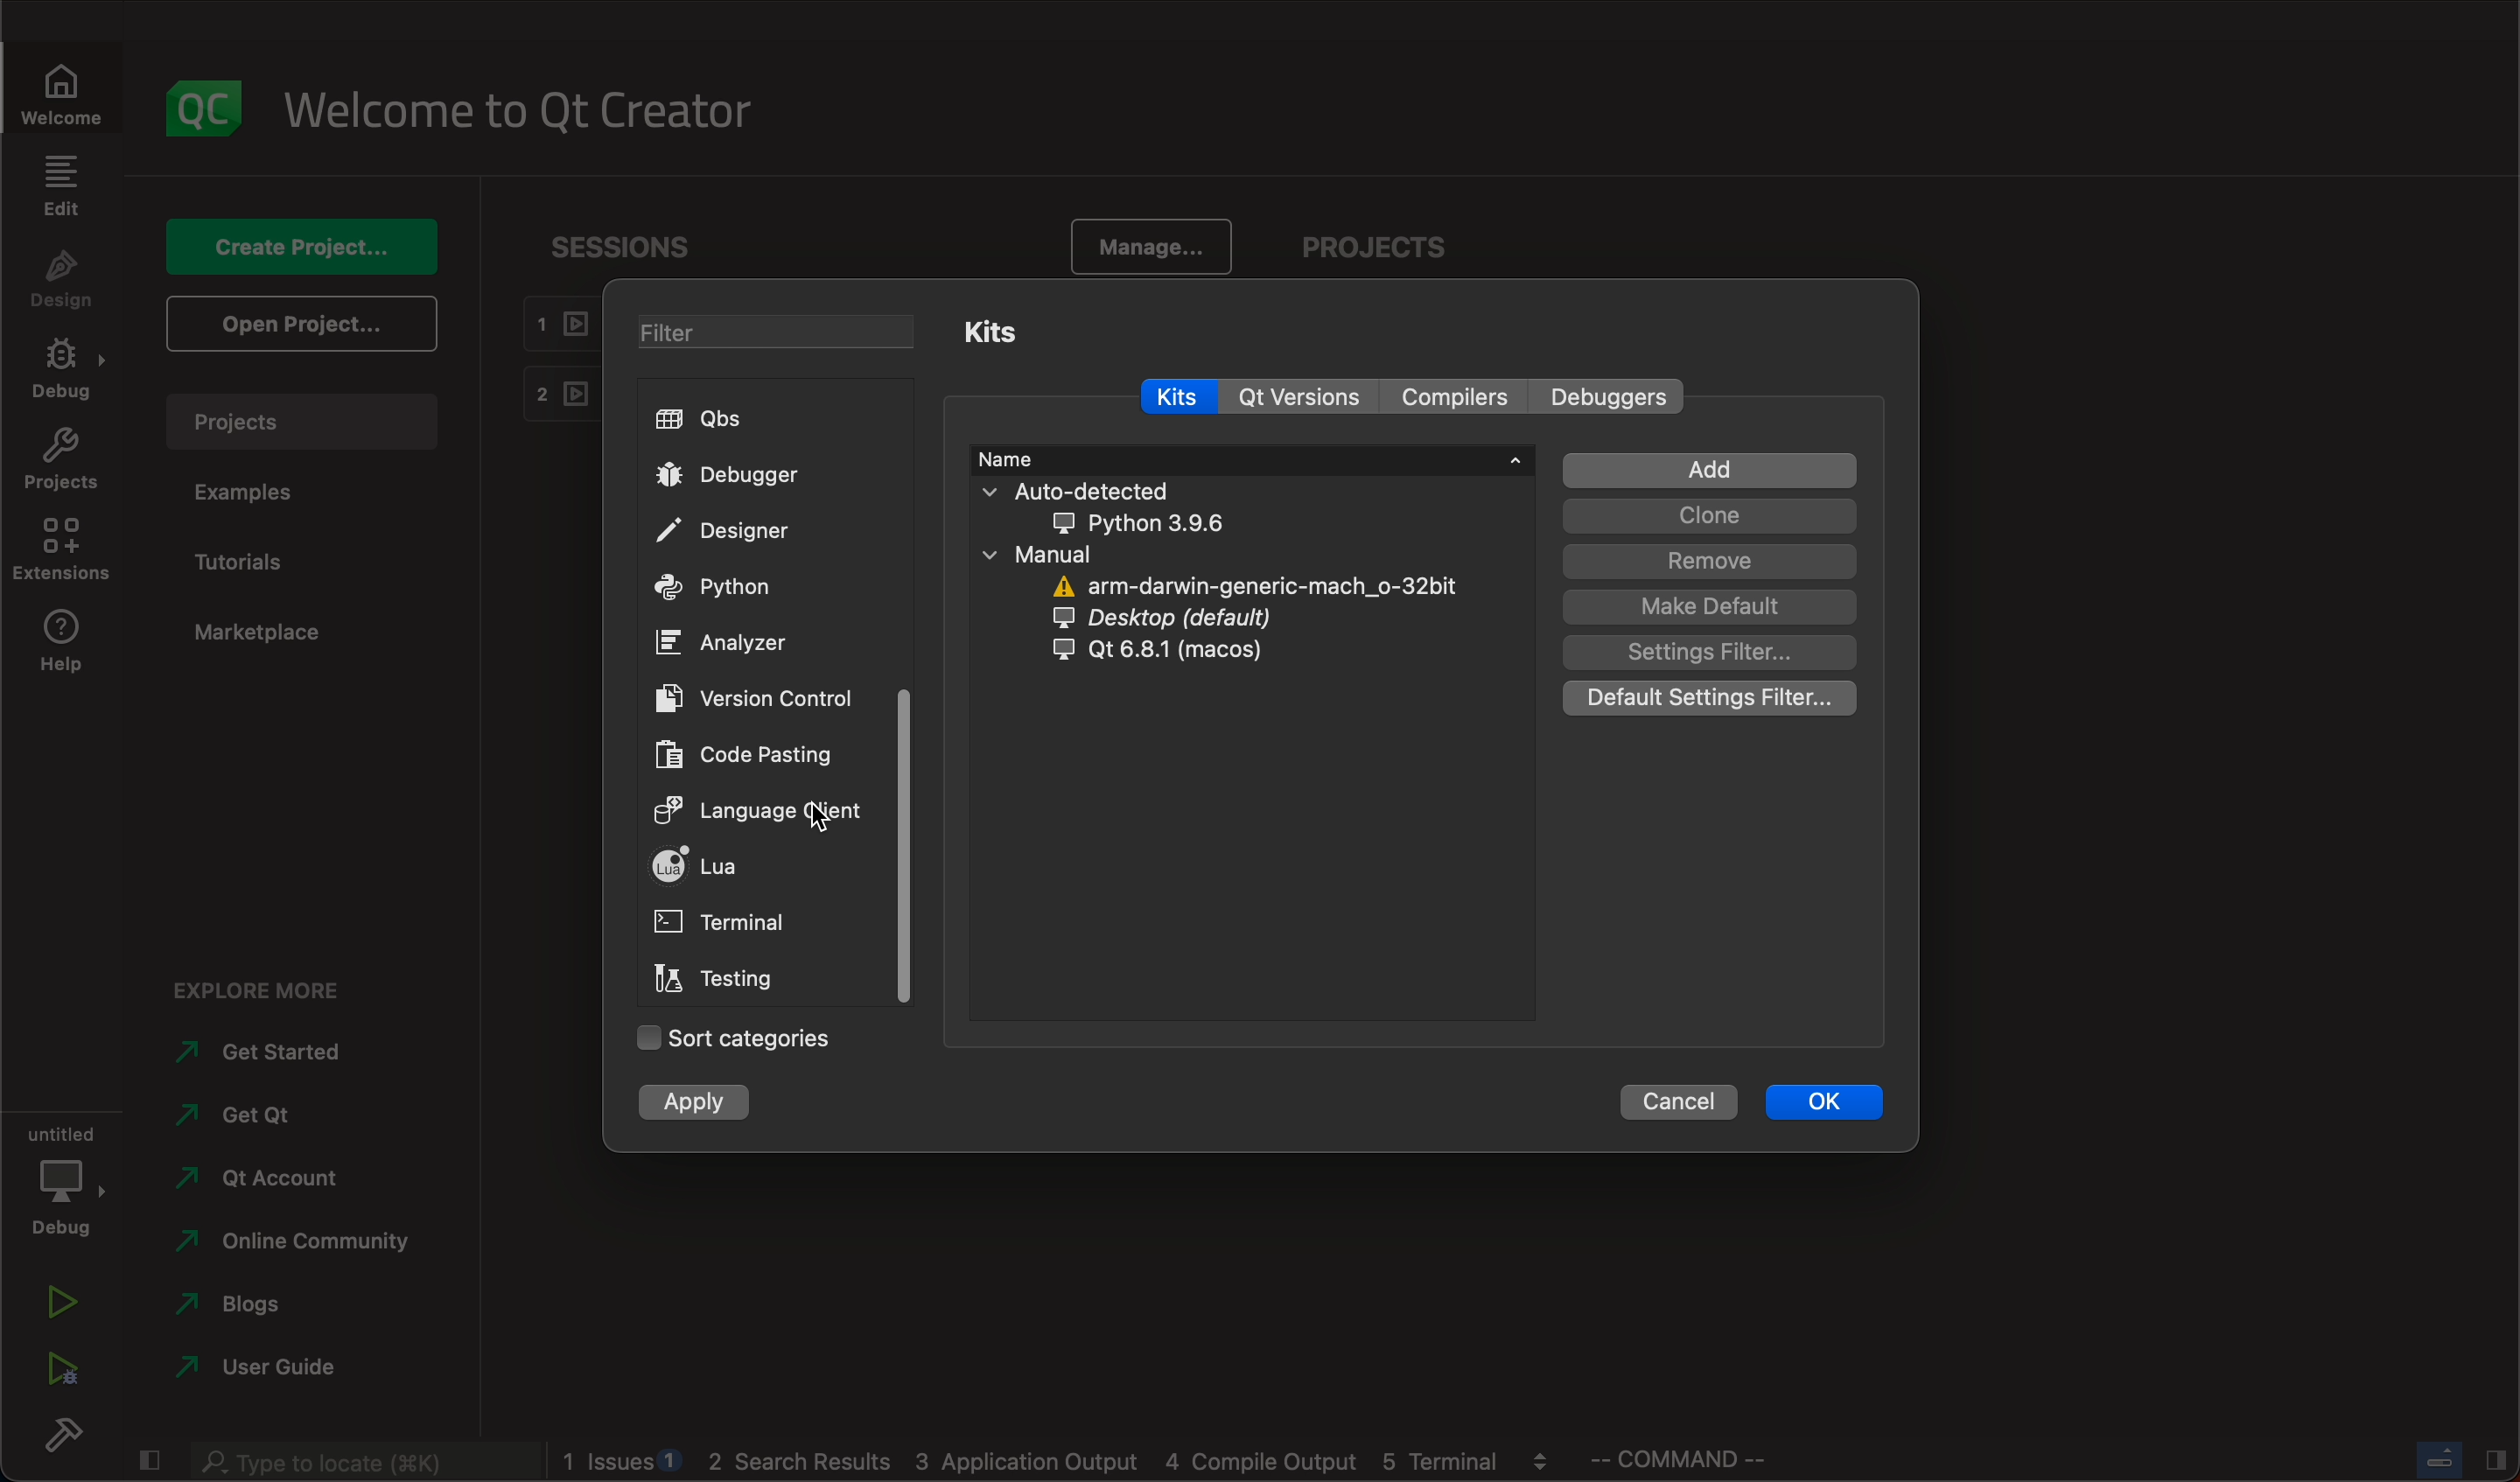 The width and height of the screenshot is (2520, 1482). I want to click on projects, so click(62, 460).